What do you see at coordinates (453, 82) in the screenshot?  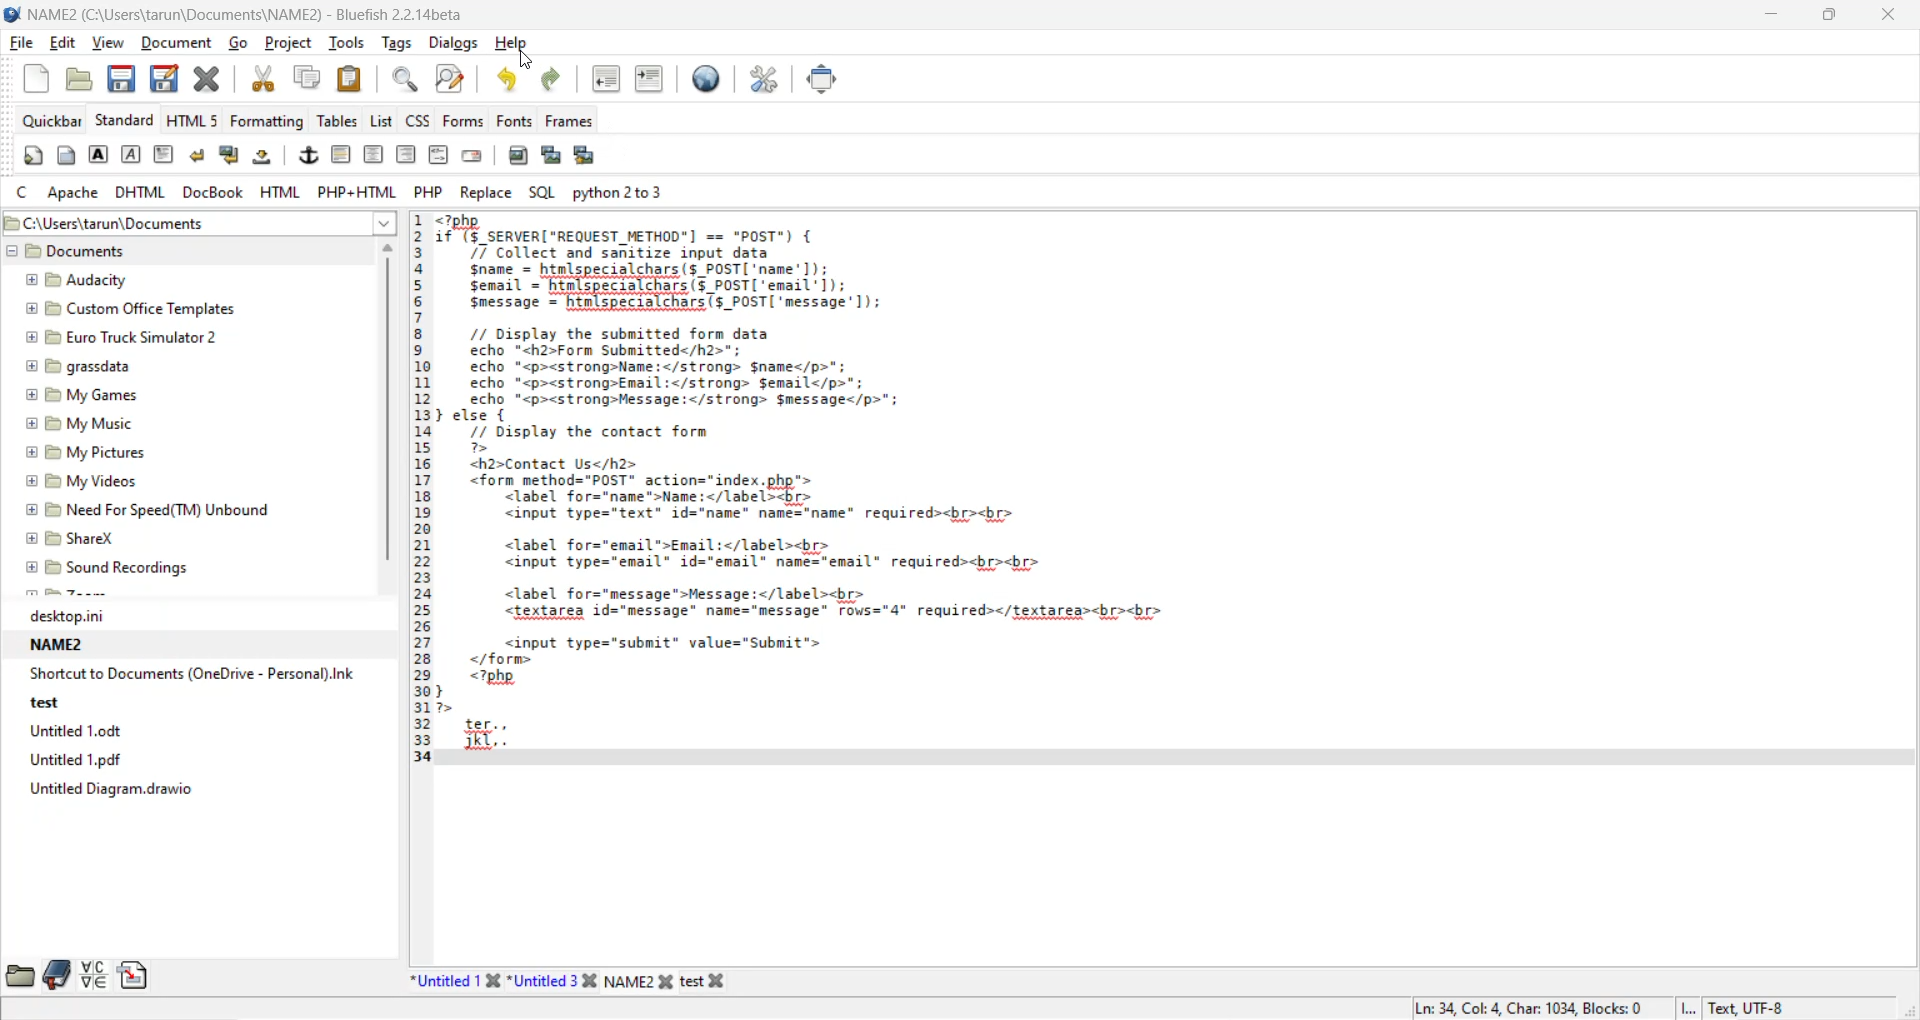 I see `find and replace` at bounding box center [453, 82].